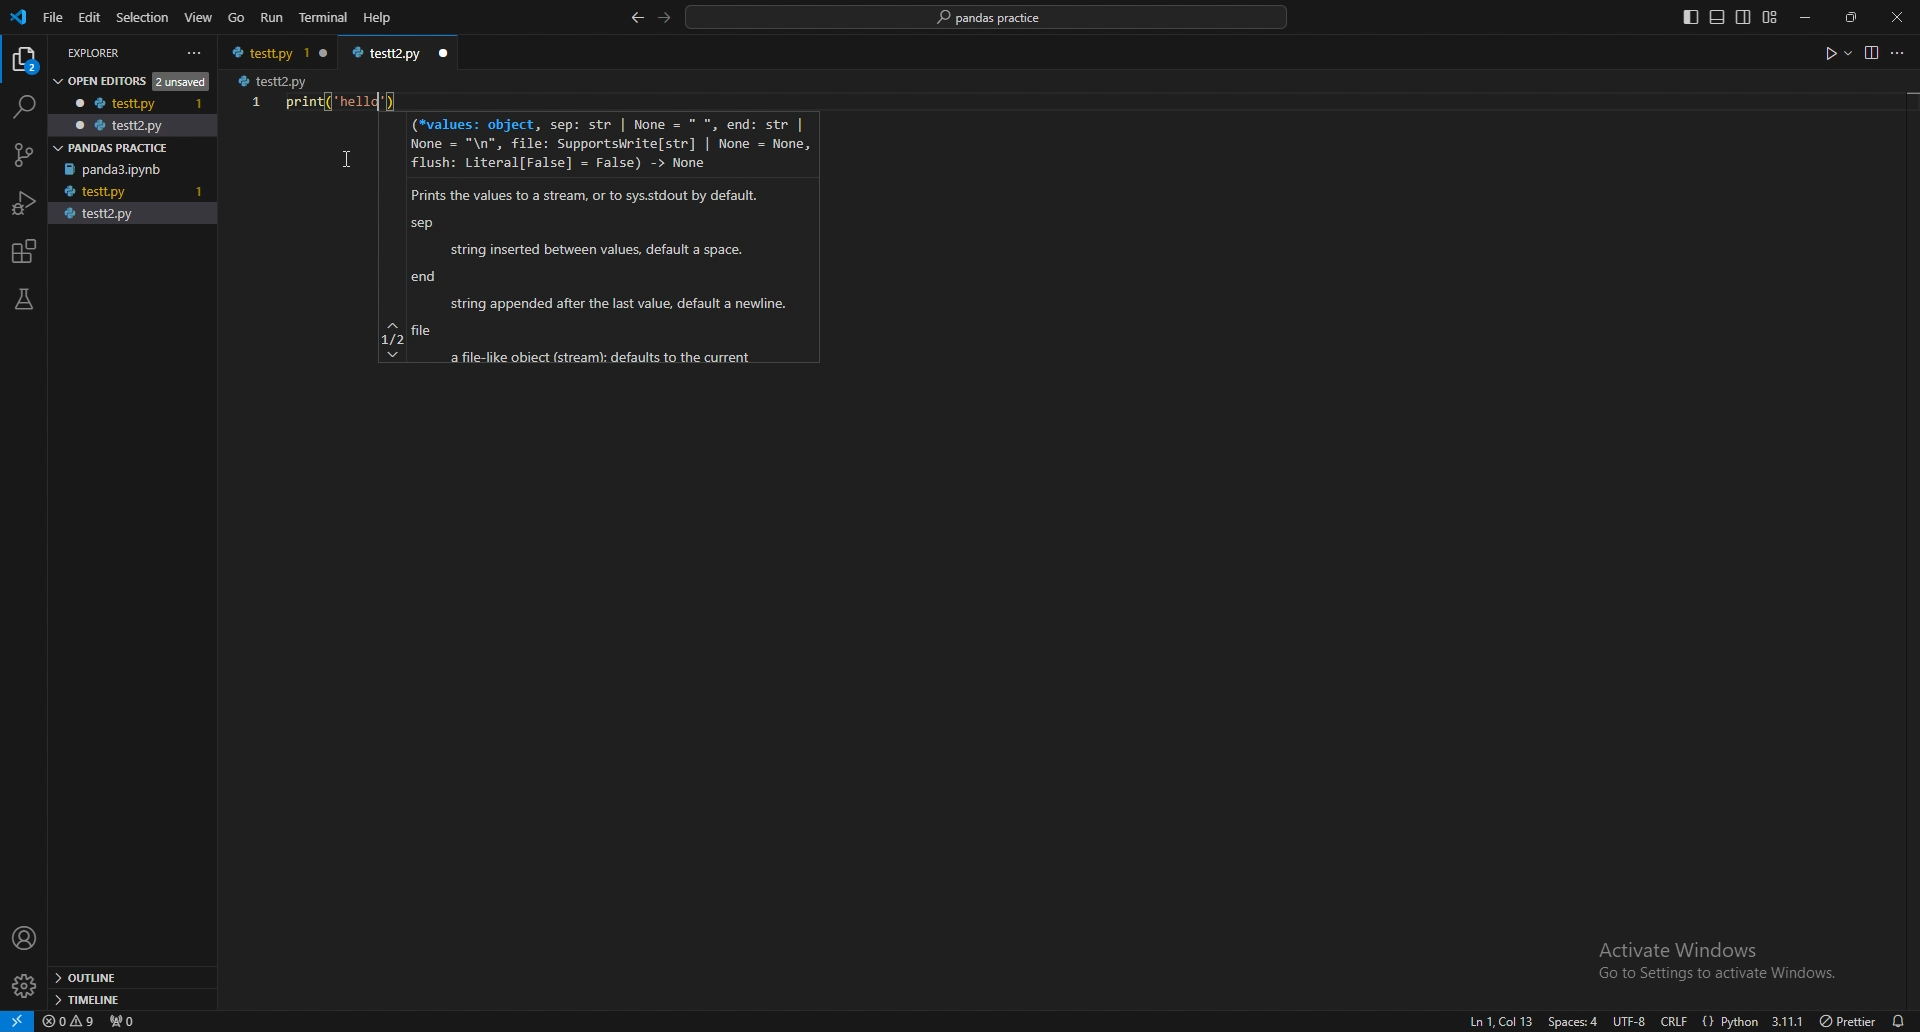 The width and height of the screenshot is (1920, 1032). Describe the element at coordinates (1899, 1020) in the screenshot. I see `alarms` at that location.